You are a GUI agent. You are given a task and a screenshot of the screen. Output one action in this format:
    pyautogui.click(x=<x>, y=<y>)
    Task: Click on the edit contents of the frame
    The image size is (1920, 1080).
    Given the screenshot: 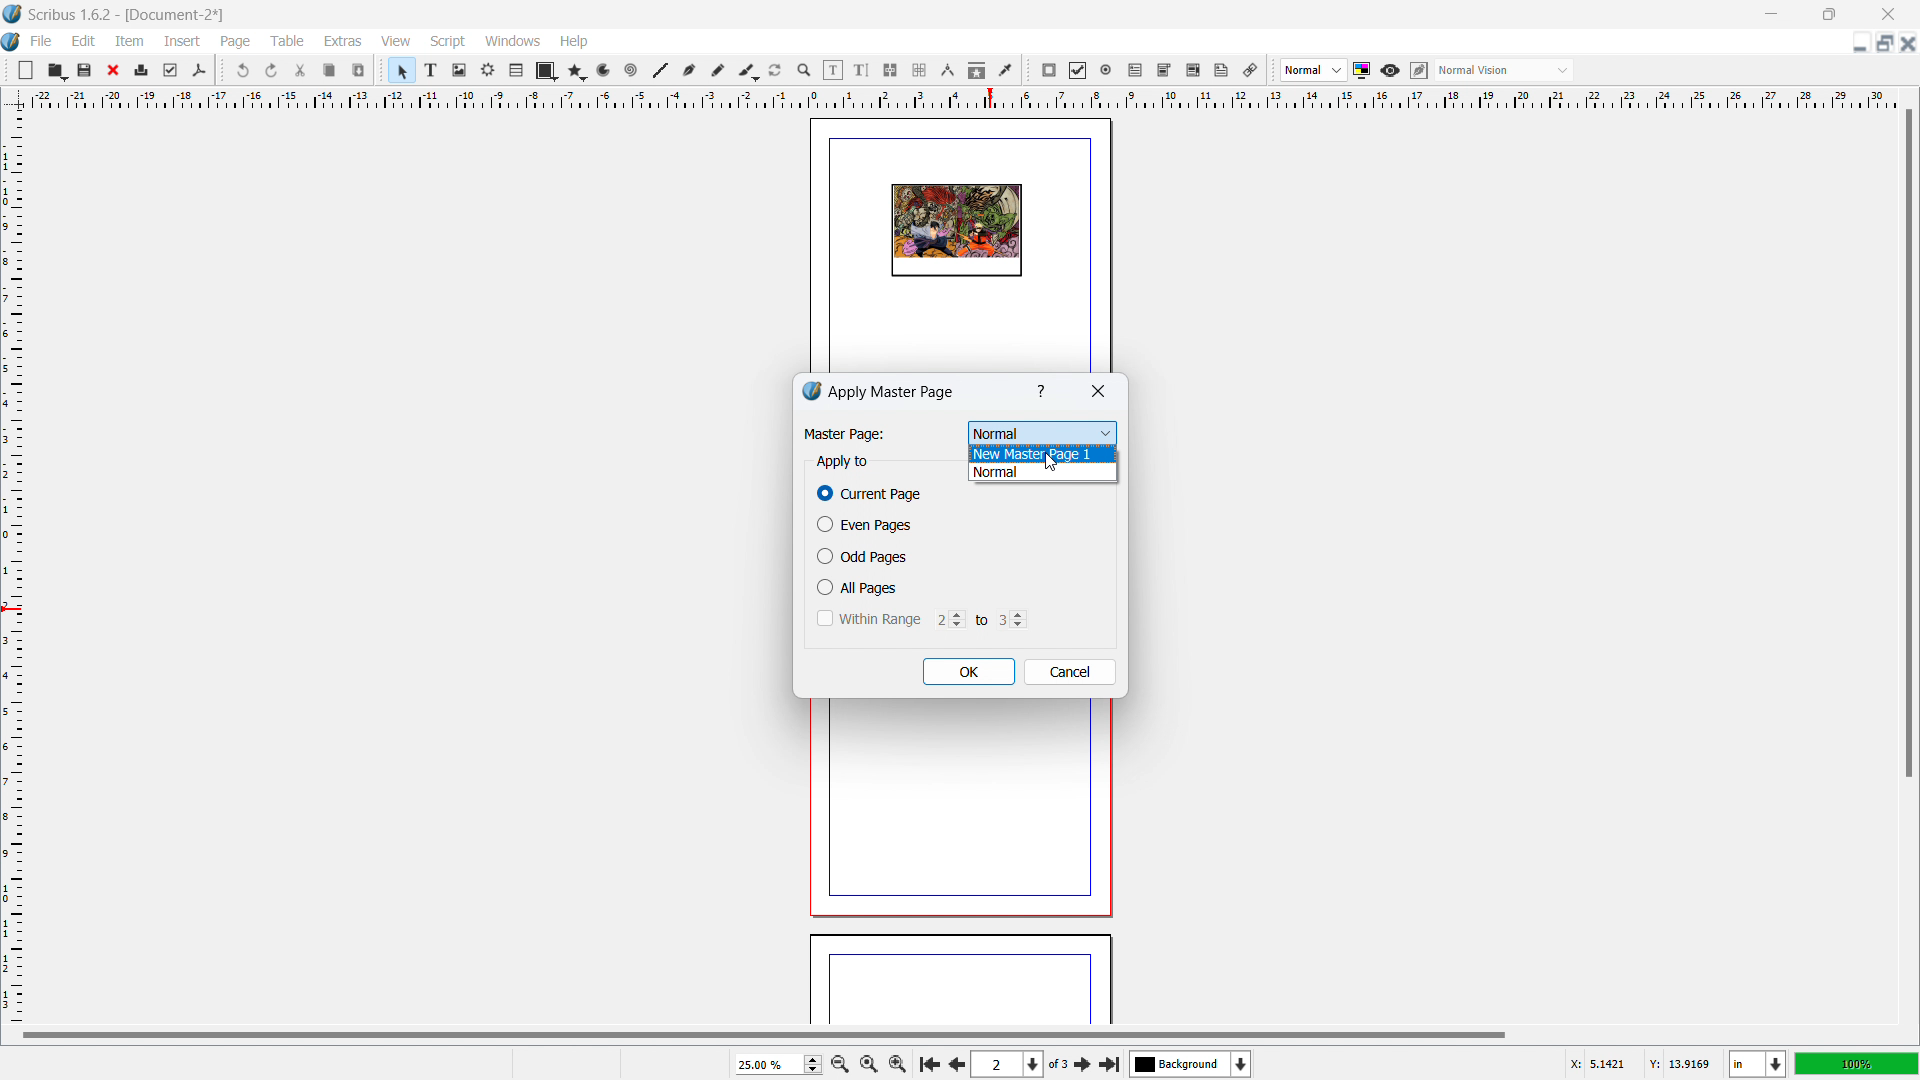 What is the action you would take?
    pyautogui.click(x=833, y=71)
    